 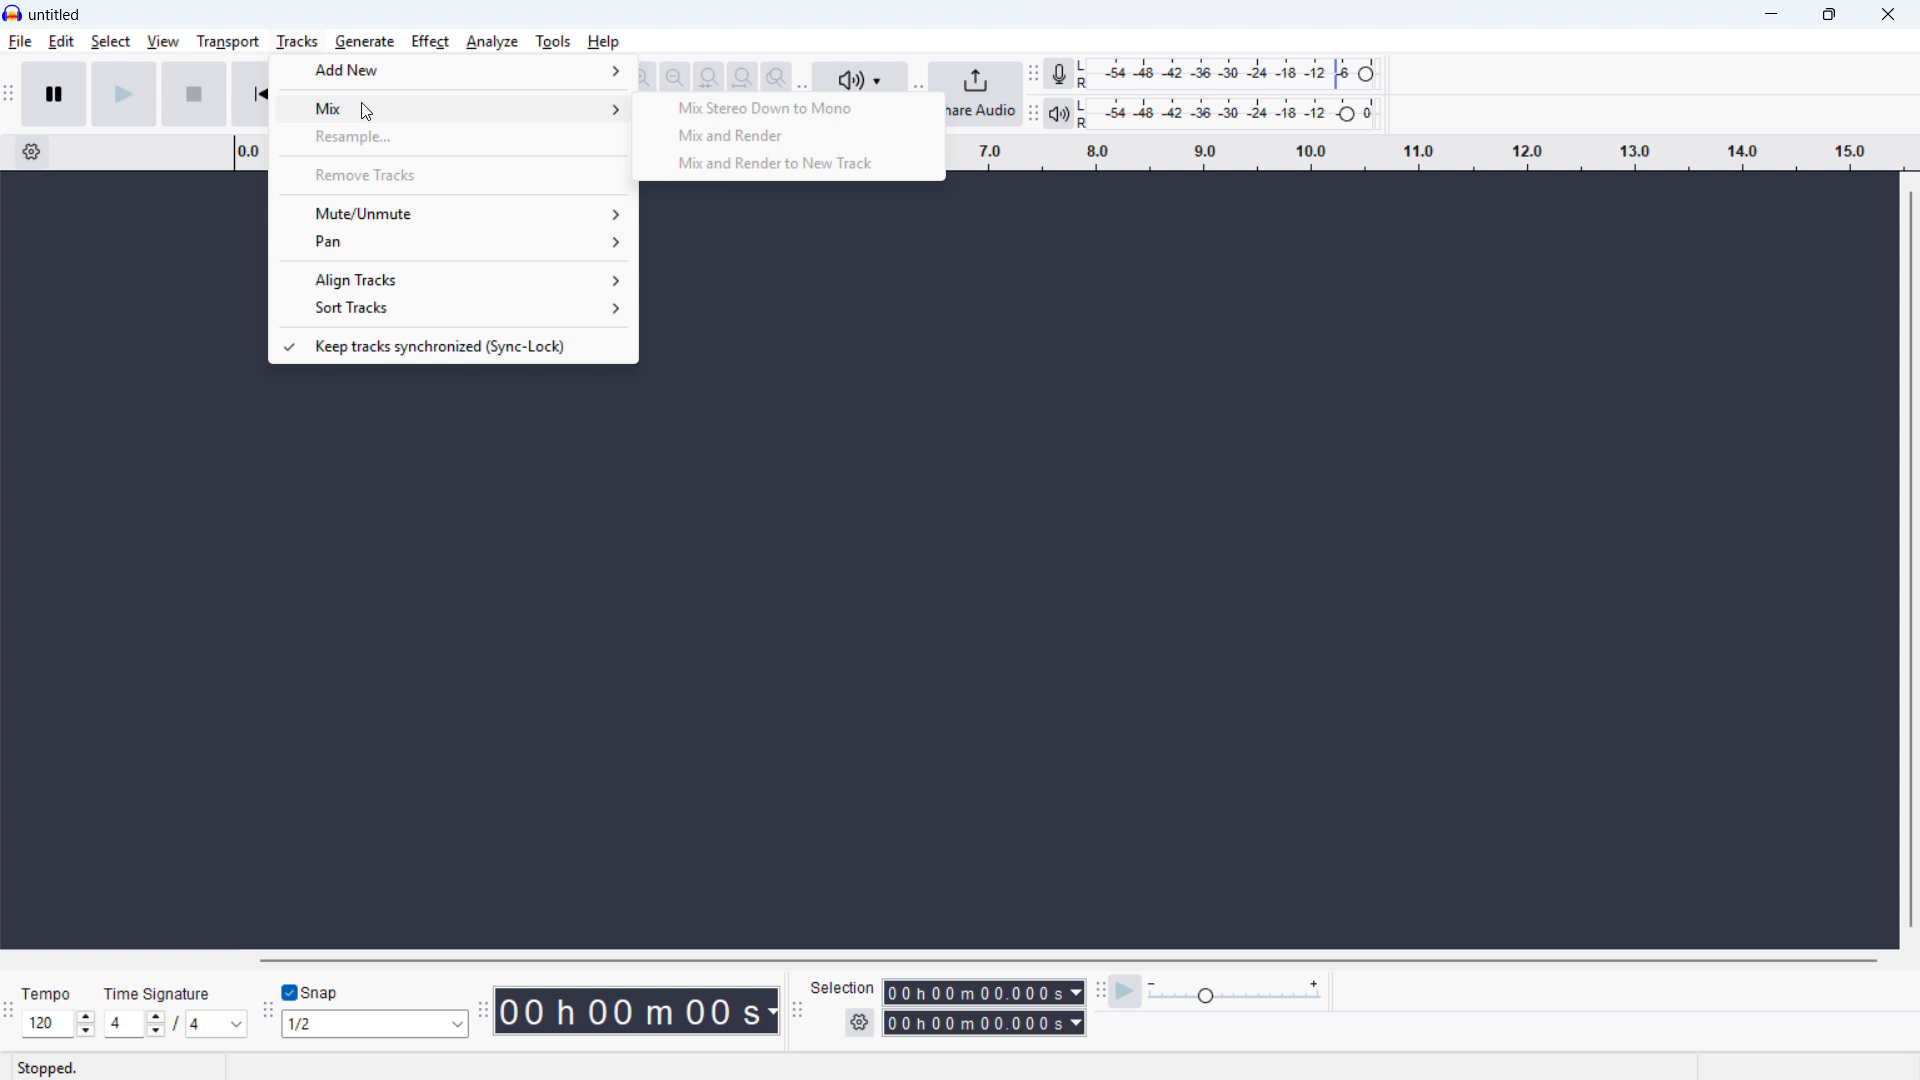 I want to click on Tracks , so click(x=298, y=41).